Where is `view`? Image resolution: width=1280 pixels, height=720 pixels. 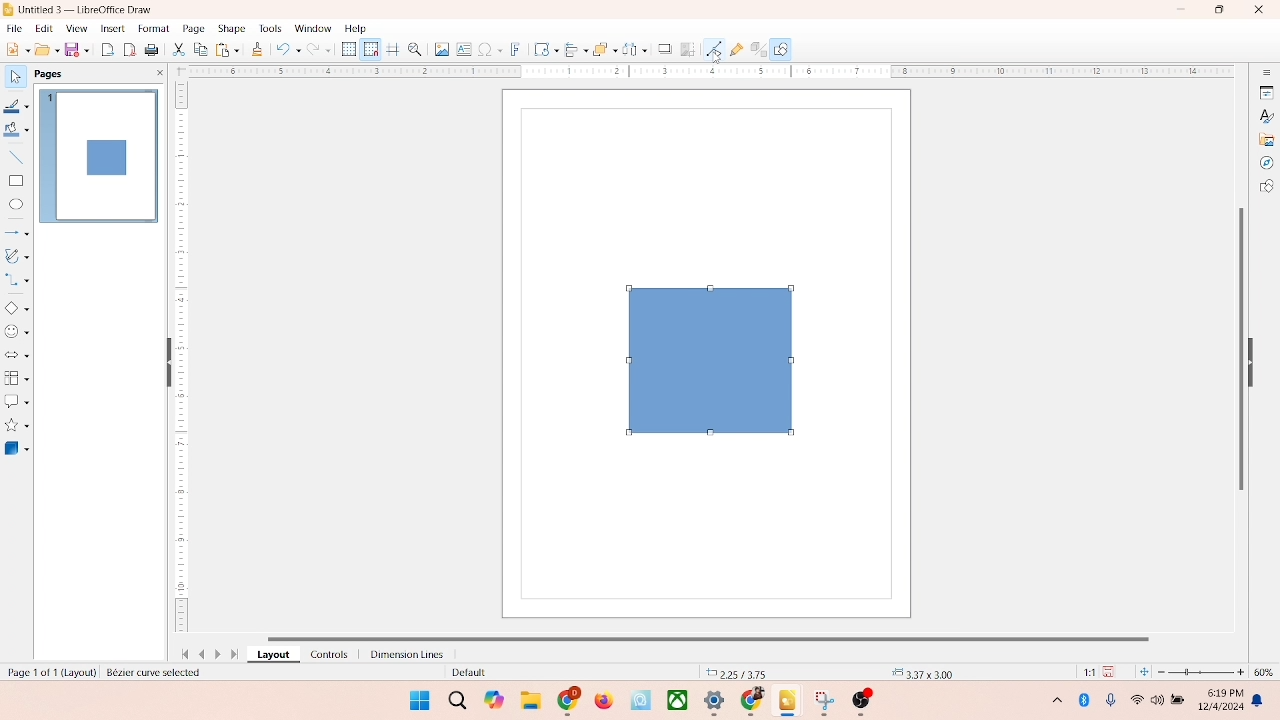
view is located at coordinates (72, 28).